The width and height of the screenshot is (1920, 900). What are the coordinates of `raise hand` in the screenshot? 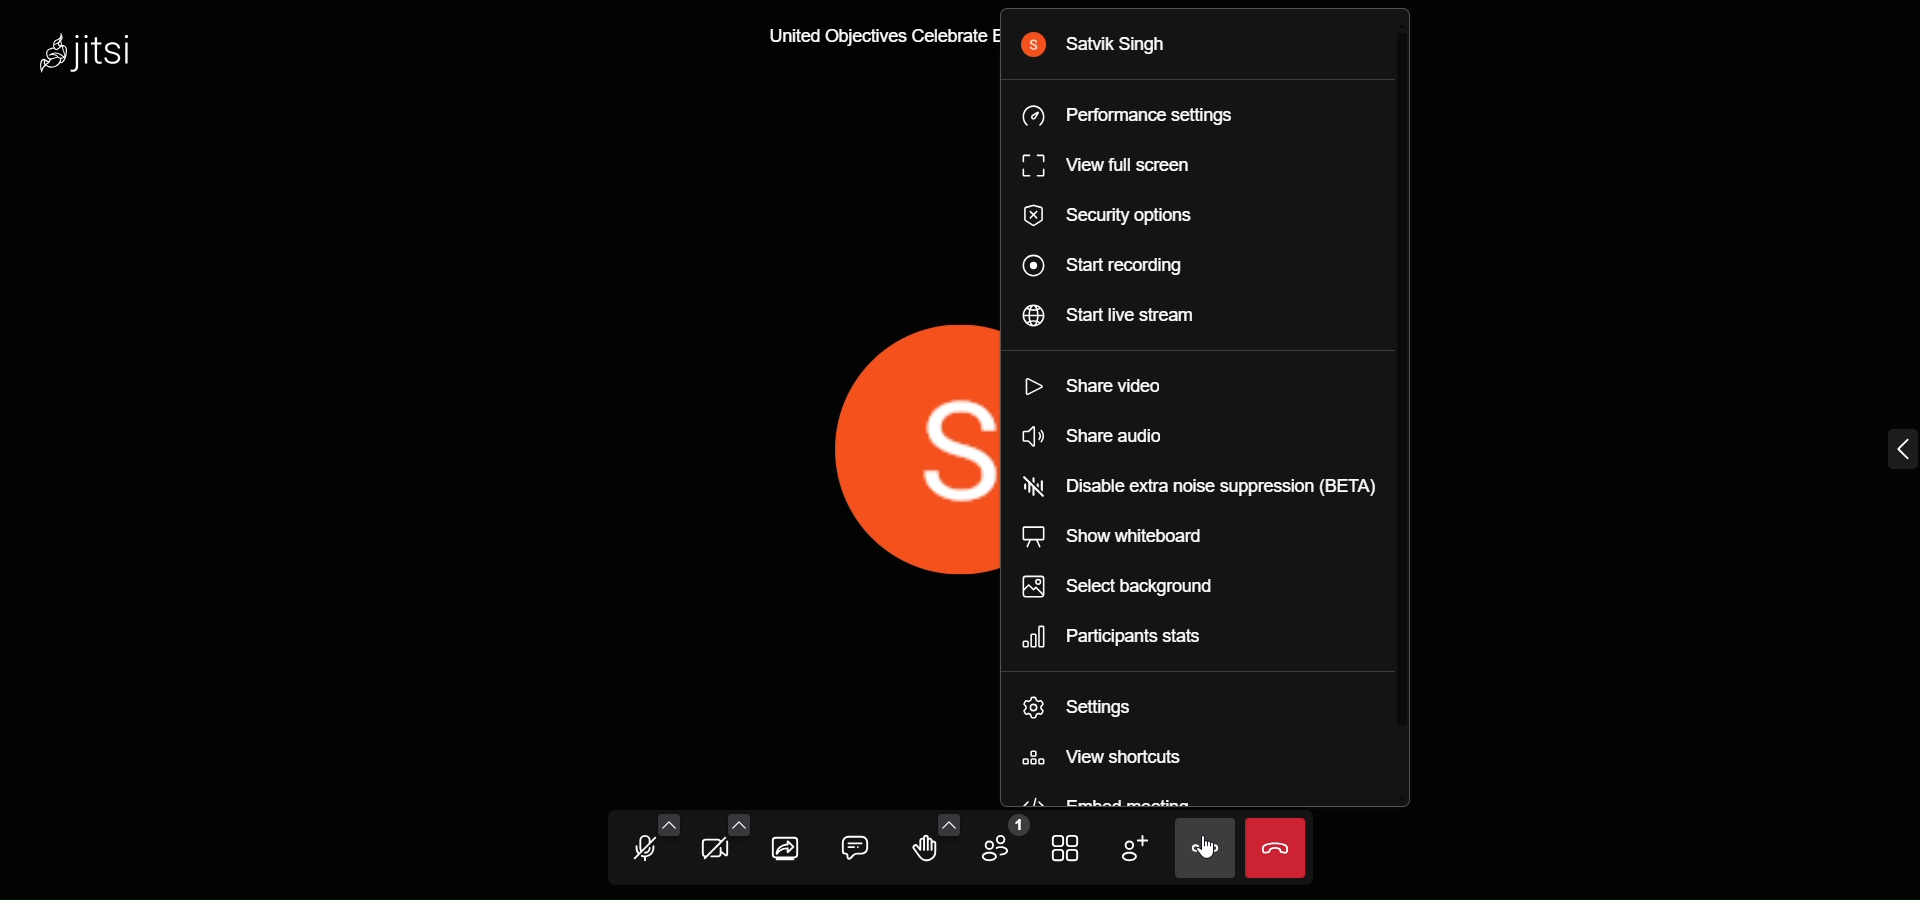 It's located at (929, 852).